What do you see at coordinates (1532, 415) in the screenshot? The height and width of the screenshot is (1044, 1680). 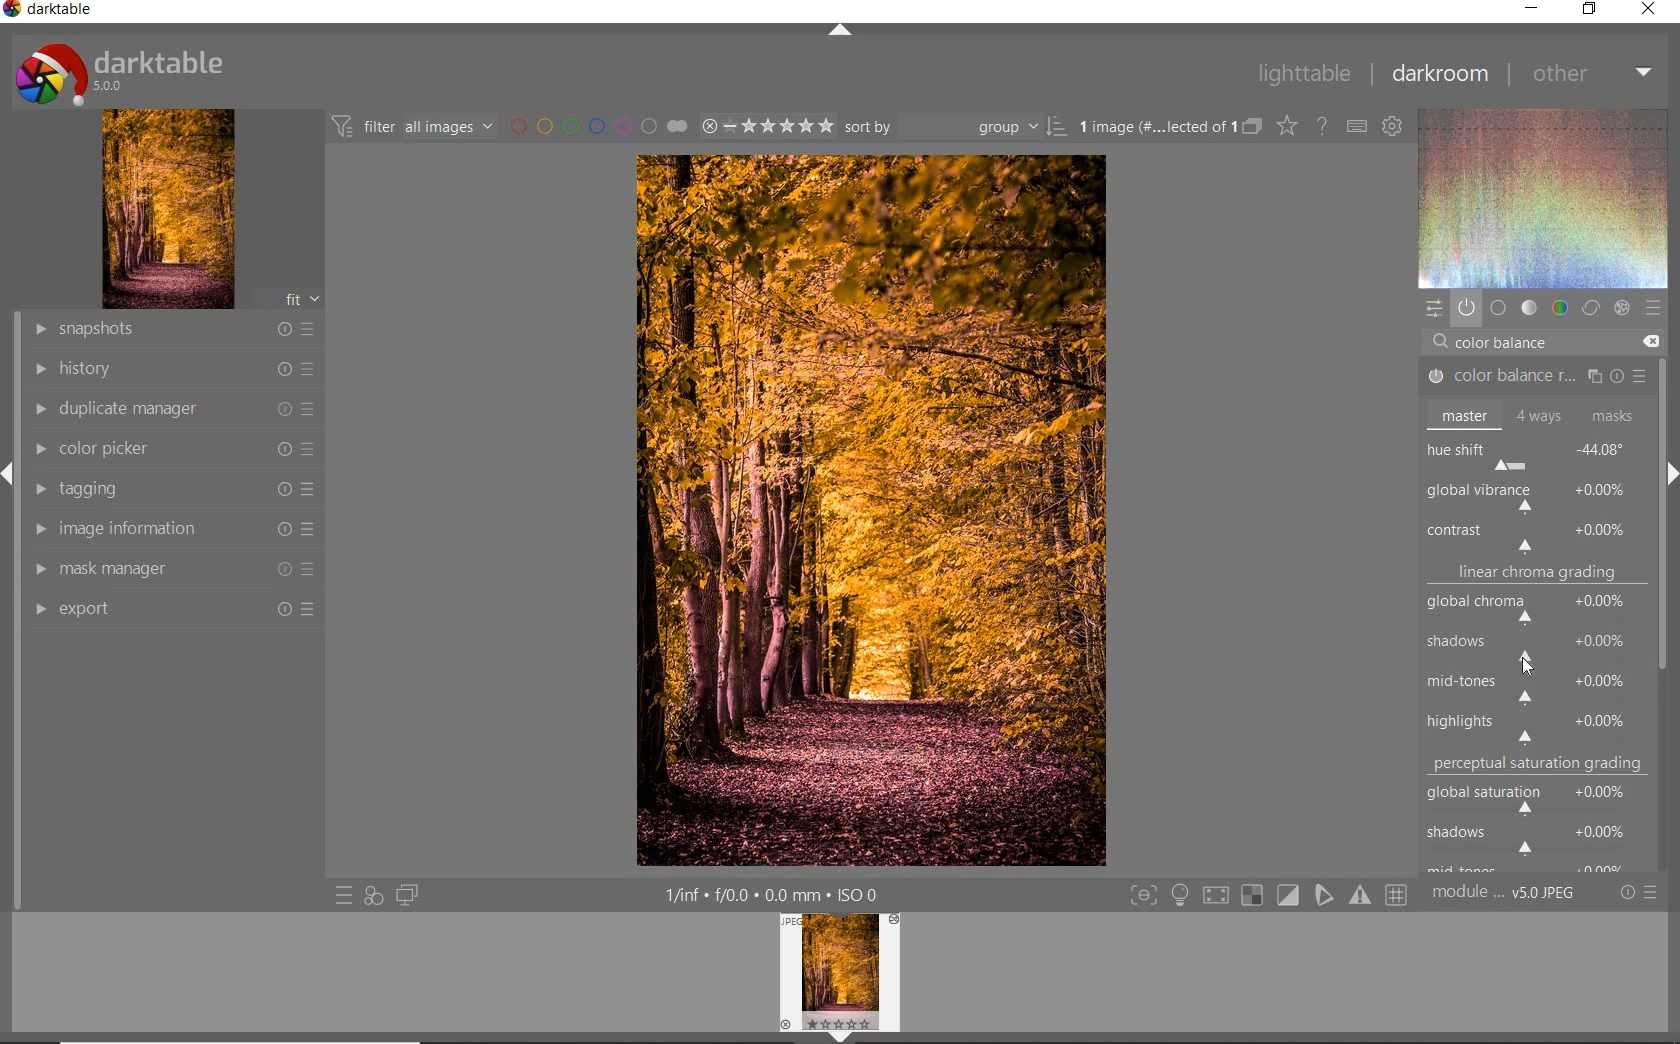 I see `master` at bounding box center [1532, 415].